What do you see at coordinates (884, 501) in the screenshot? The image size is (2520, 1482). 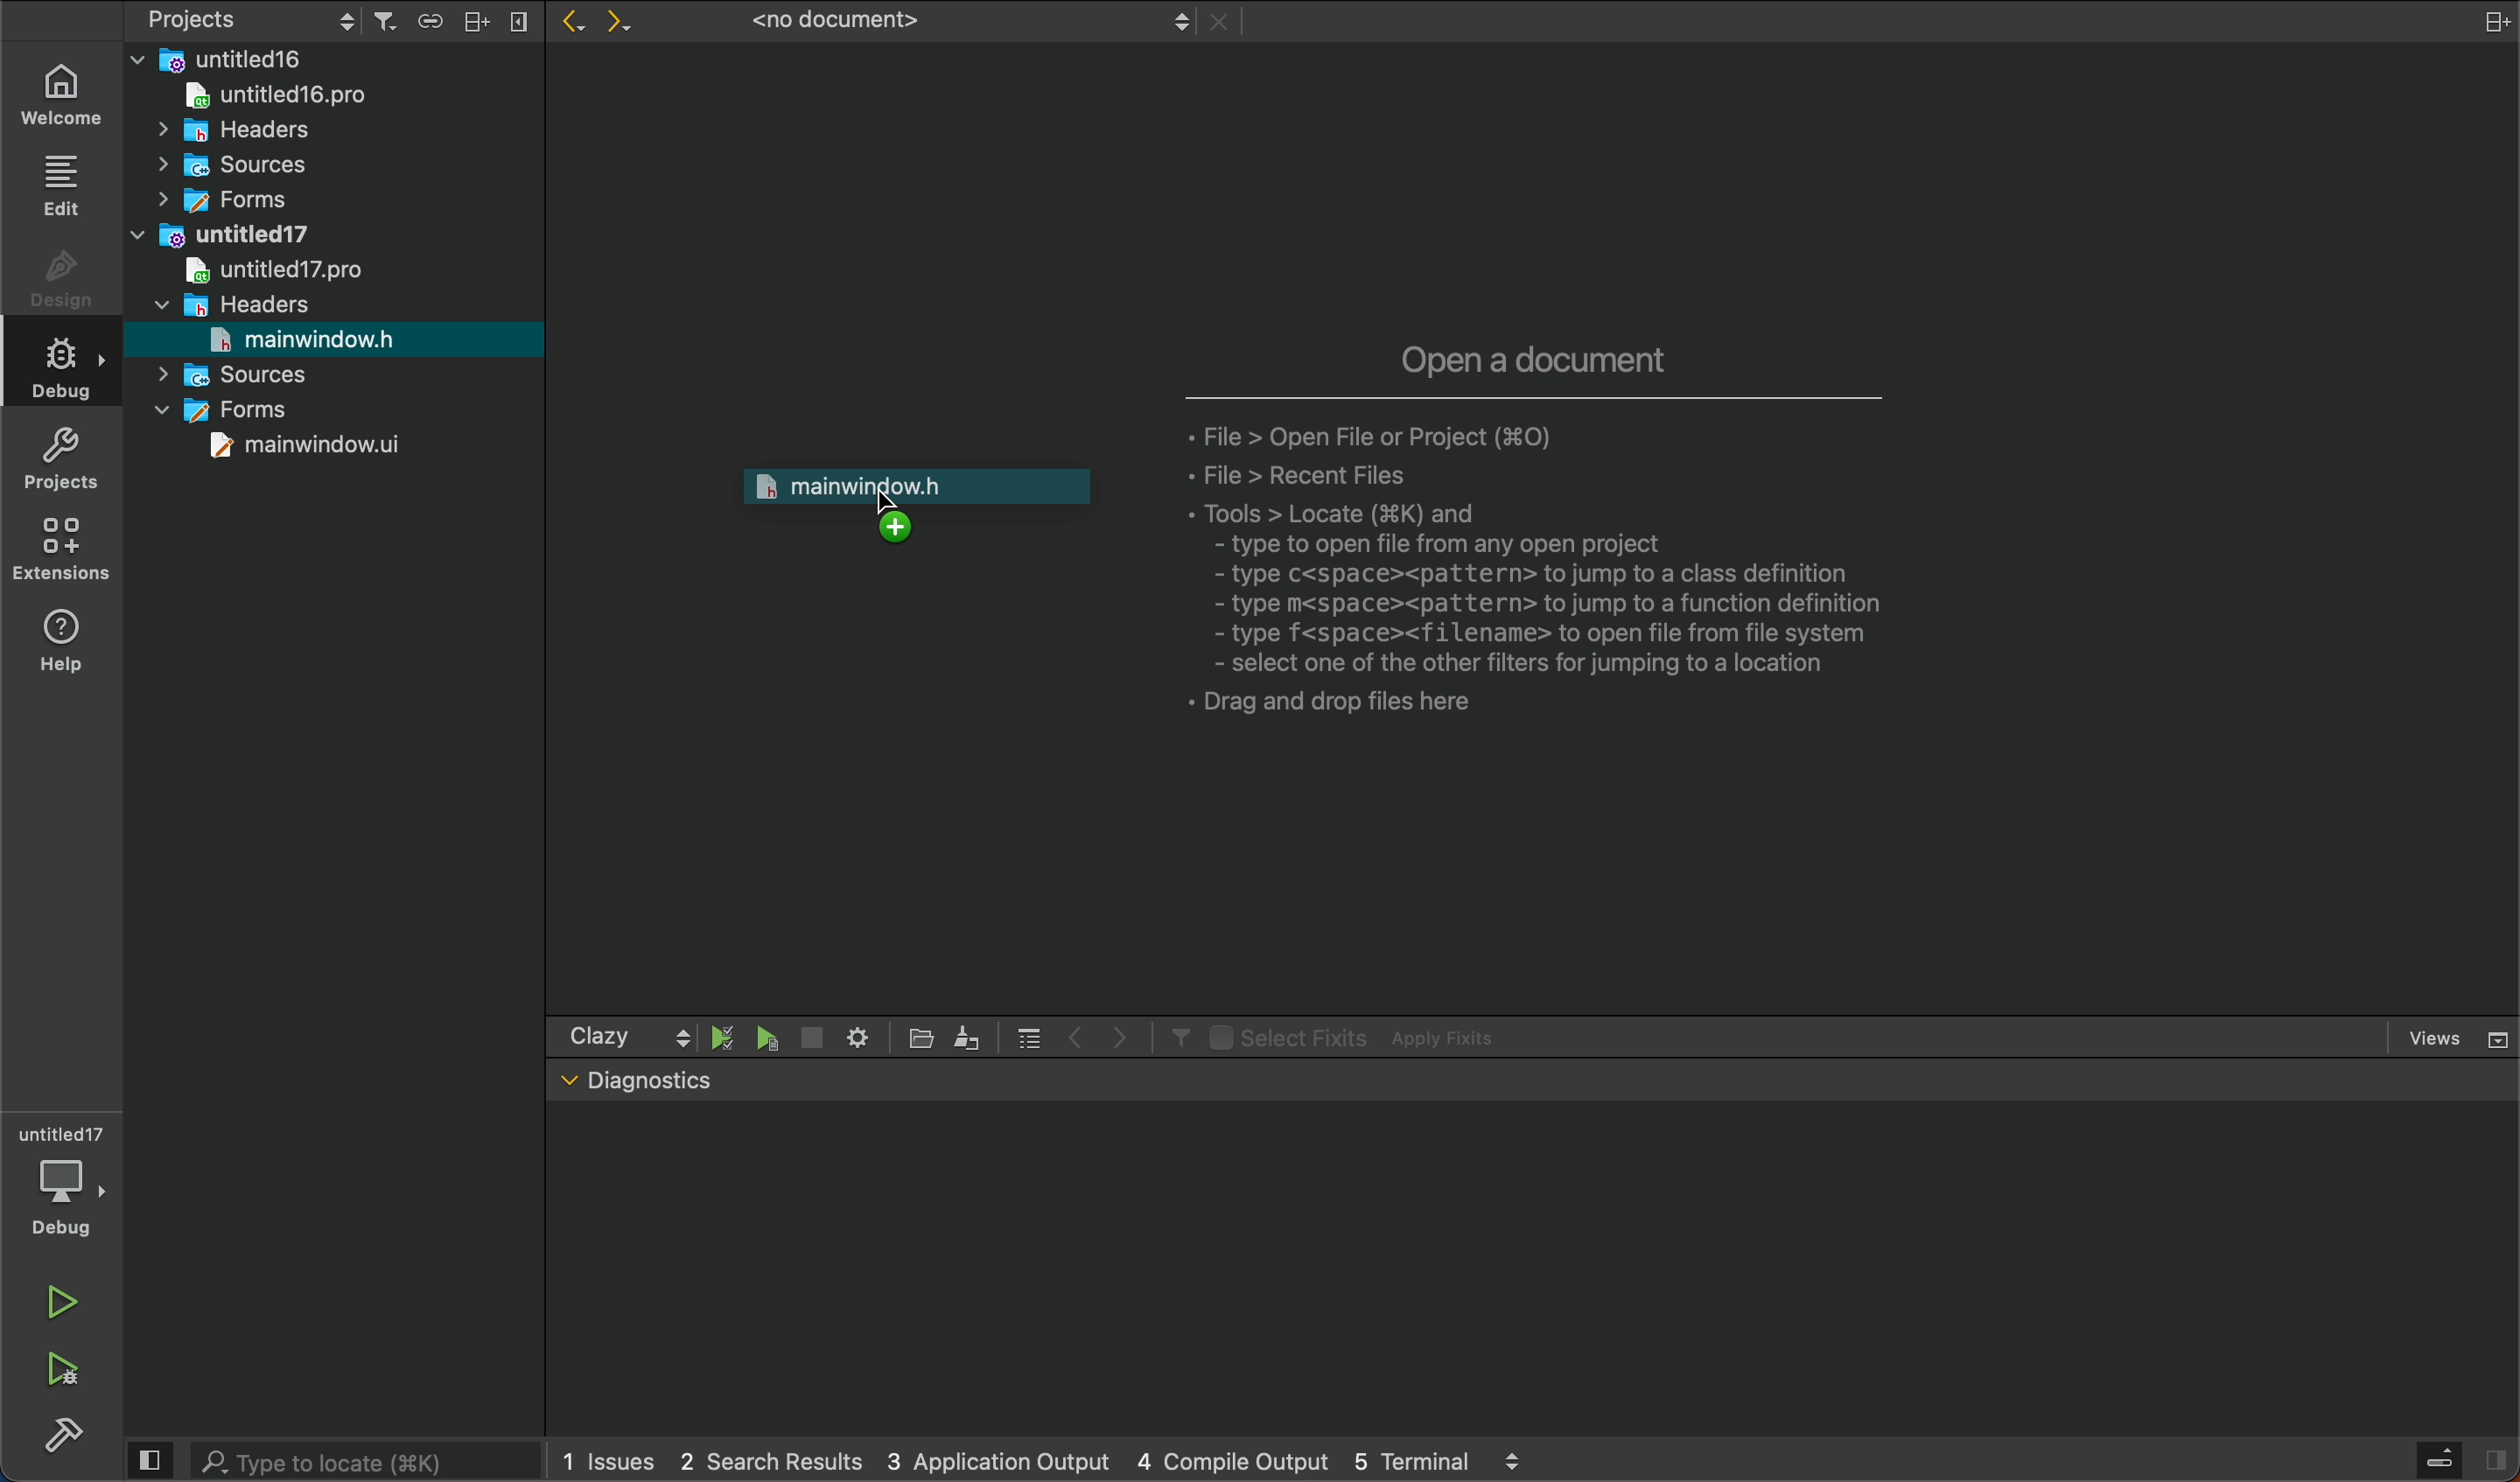 I see `Cursor` at bounding box center [884, 501].